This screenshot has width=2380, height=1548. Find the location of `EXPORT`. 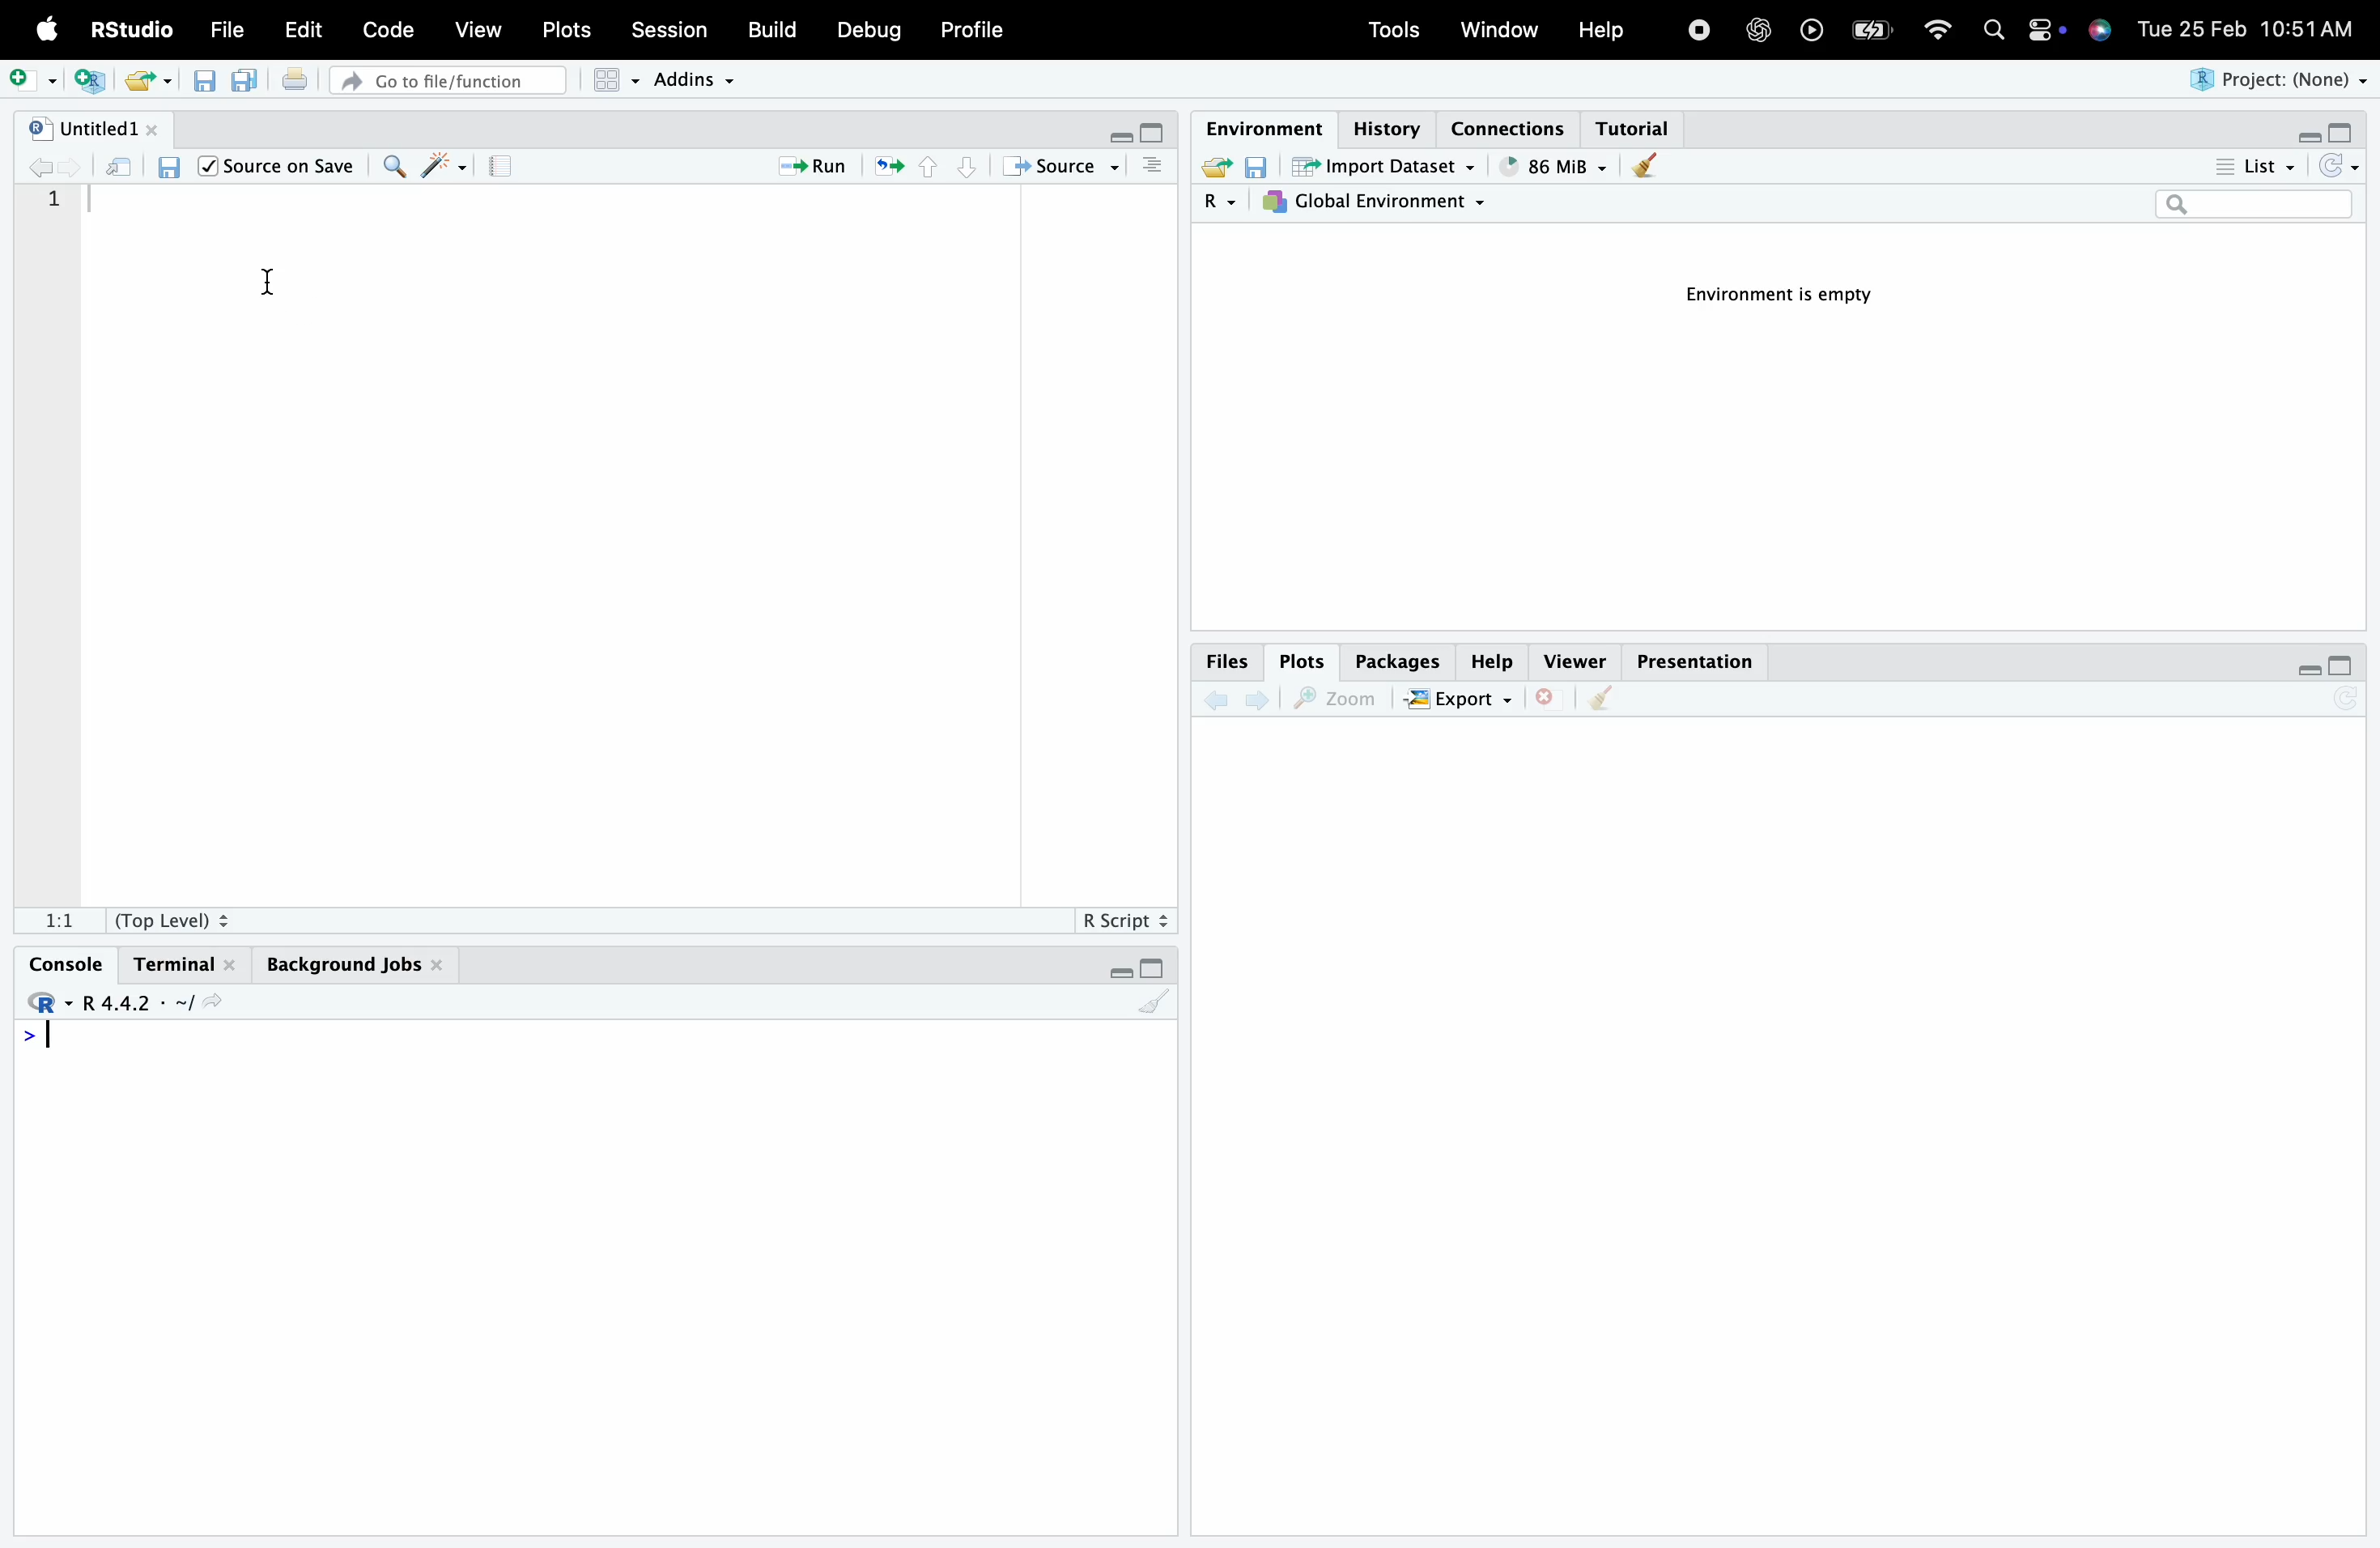

EXPORT is located at coordinates (1460, 699).